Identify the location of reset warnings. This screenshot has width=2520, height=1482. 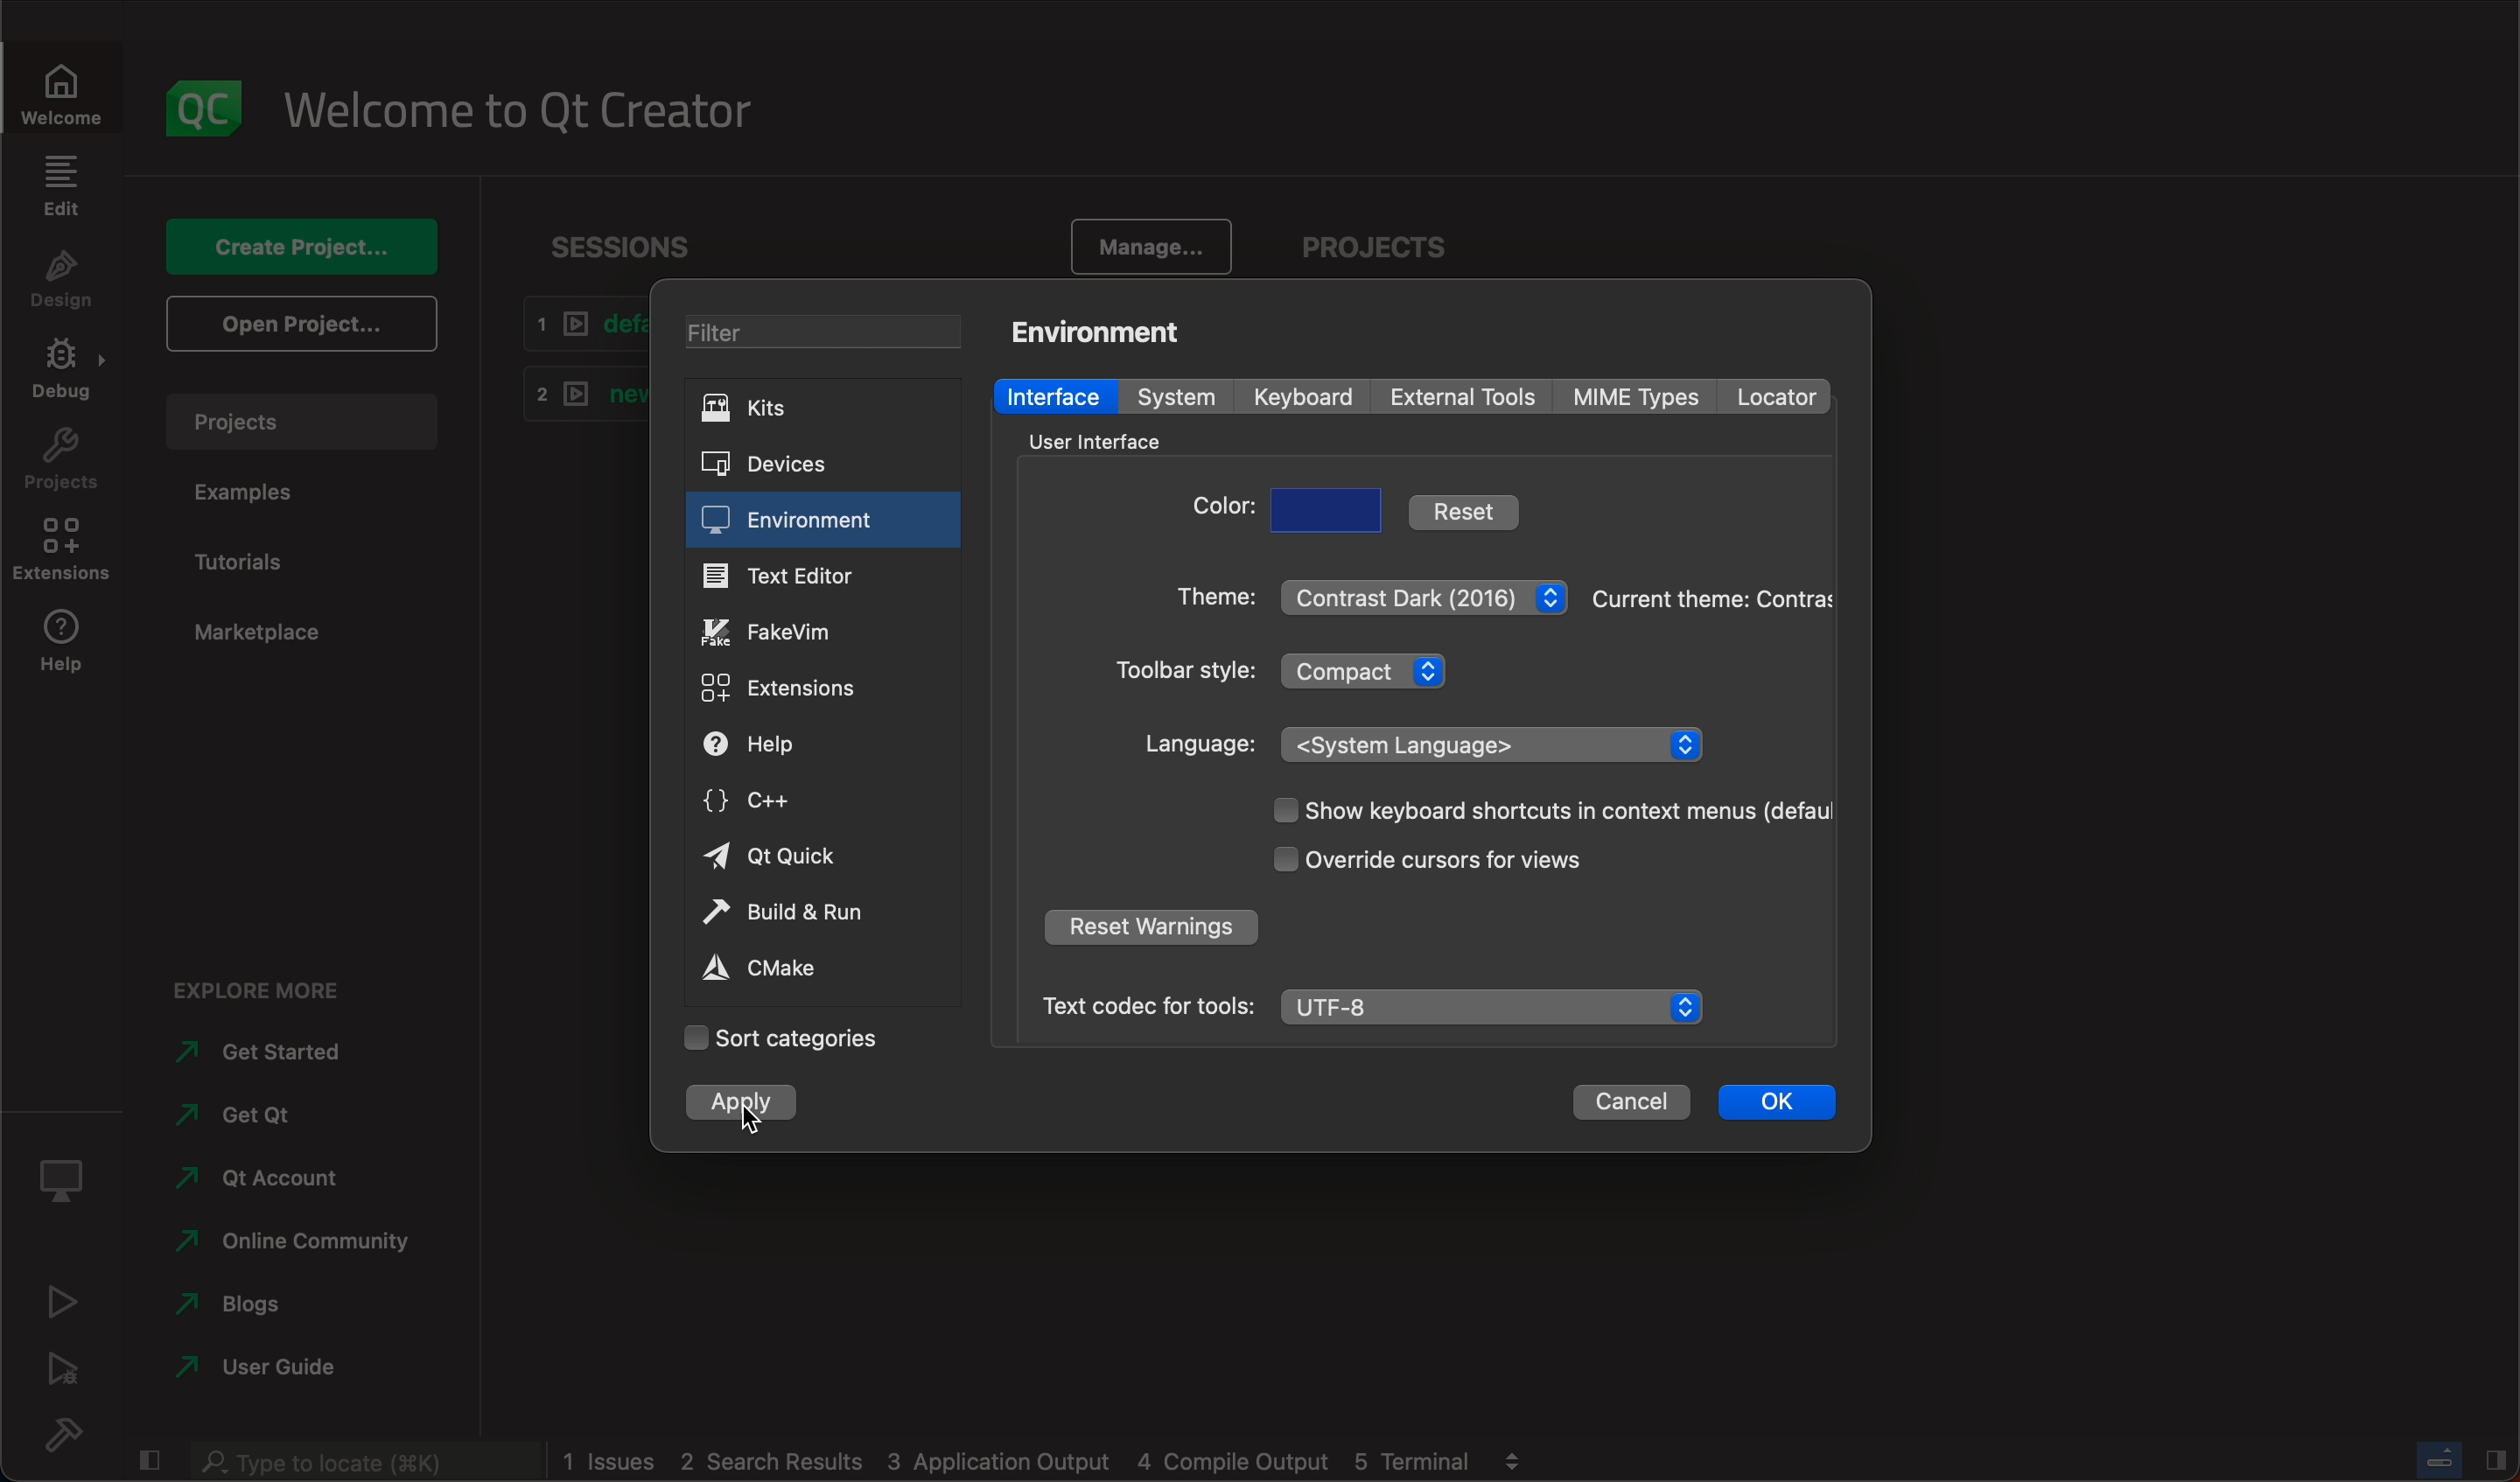
(1149, 930).